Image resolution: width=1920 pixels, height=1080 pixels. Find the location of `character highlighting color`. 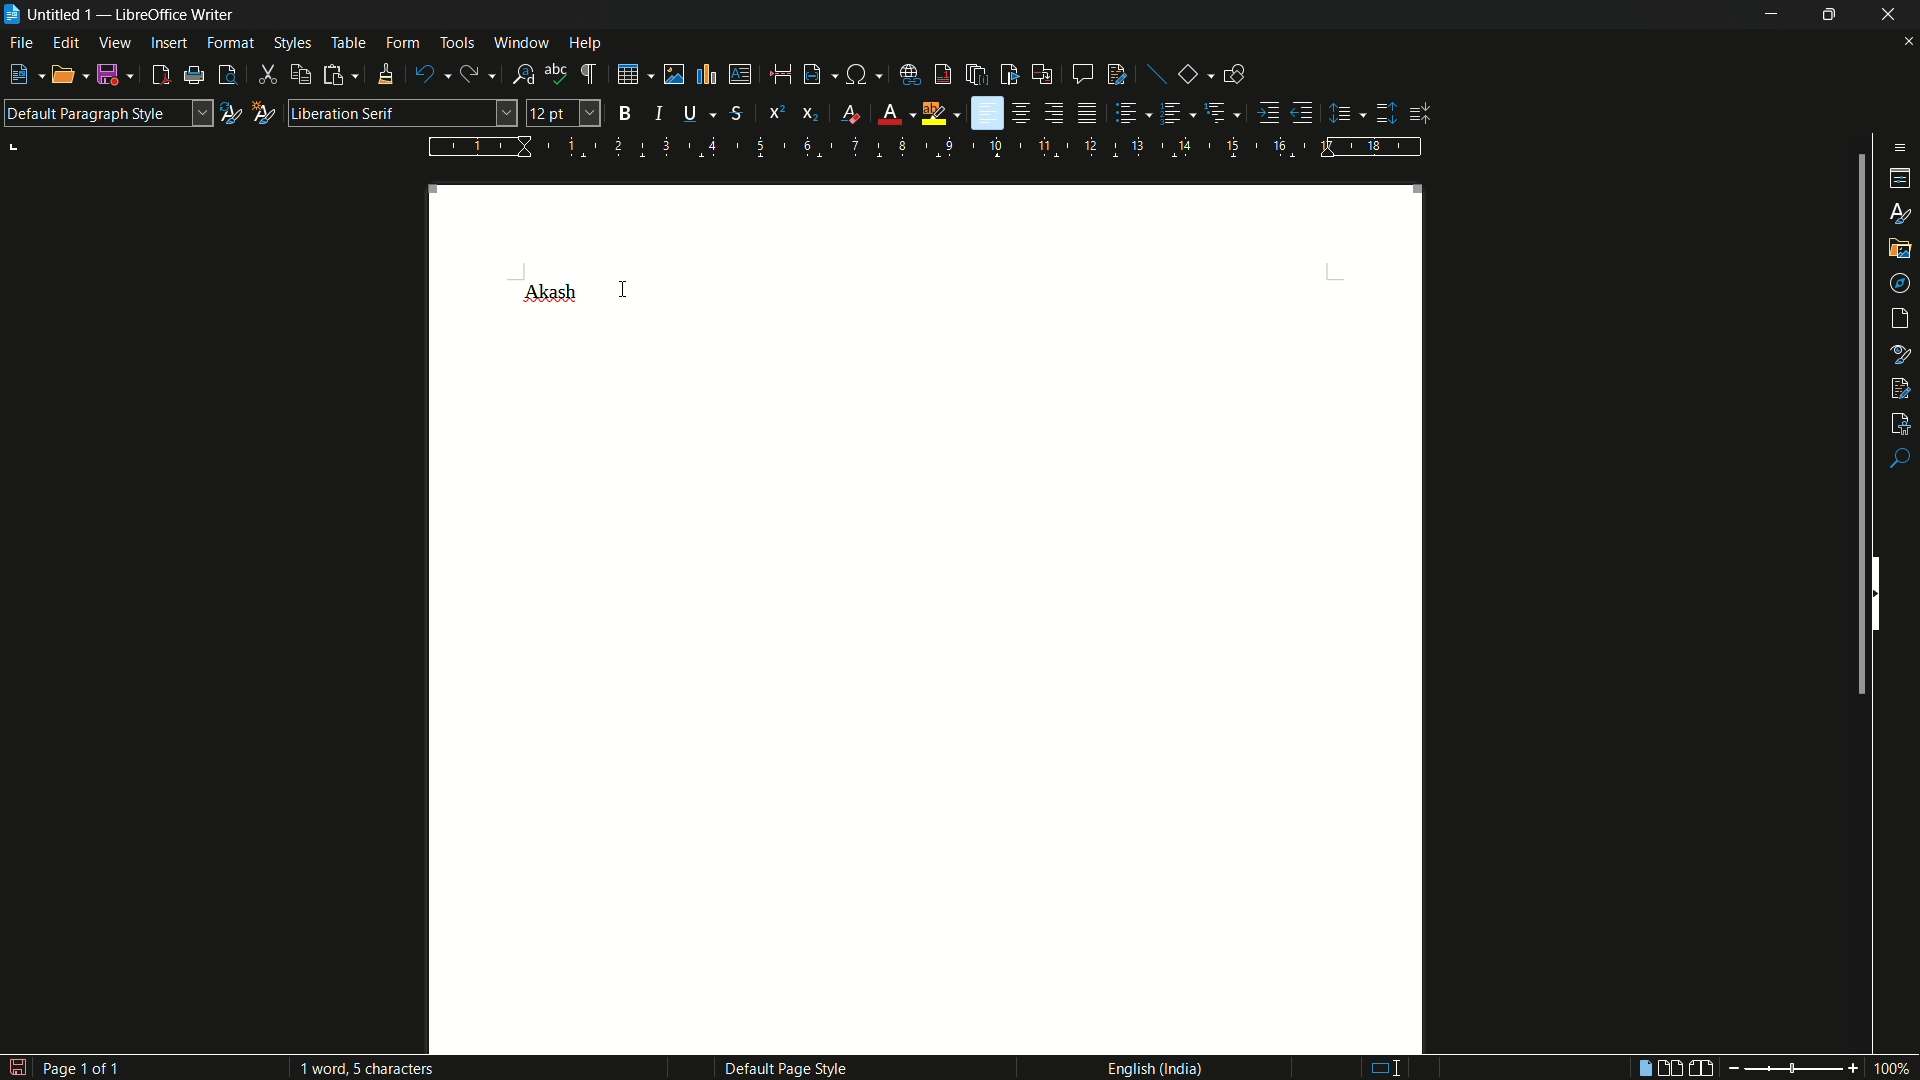

character highlighting color is located at coordinates (934, 114).